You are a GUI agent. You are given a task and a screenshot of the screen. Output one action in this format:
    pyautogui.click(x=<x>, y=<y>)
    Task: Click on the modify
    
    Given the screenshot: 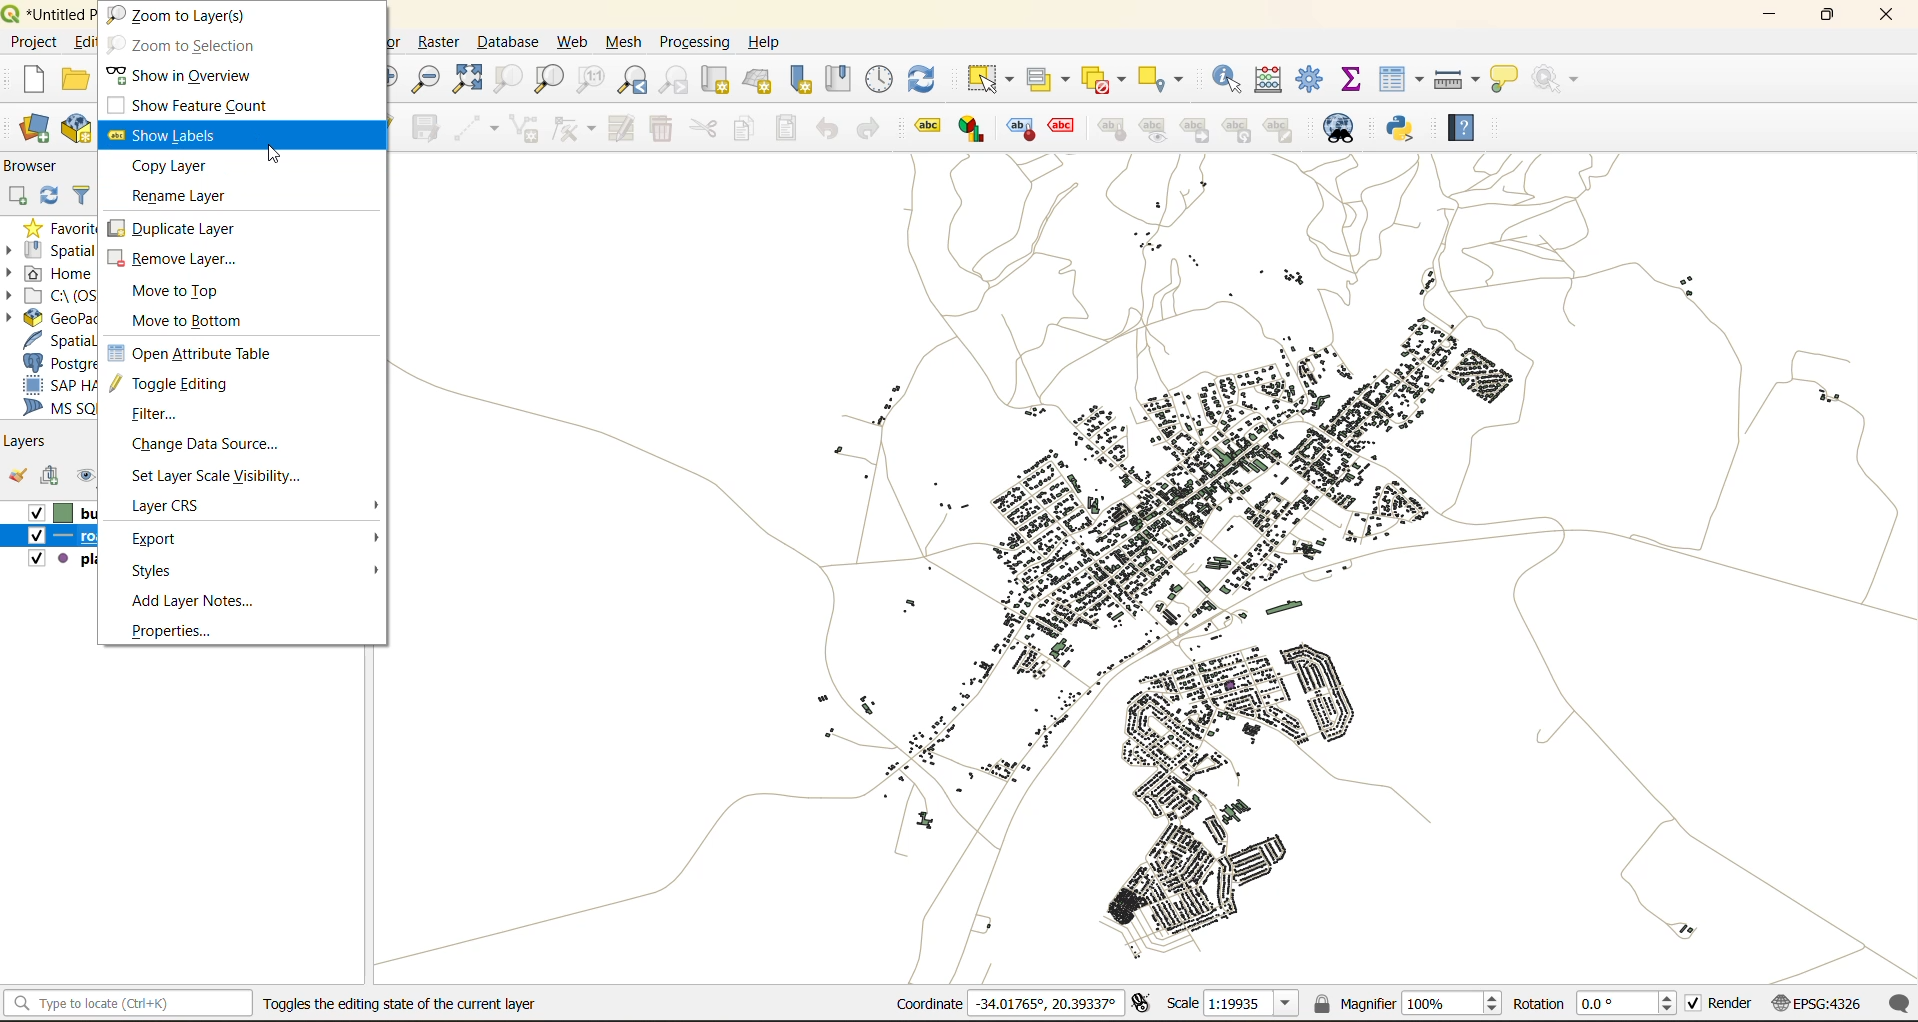 What is the action you would take?
    pyautogui.click(x=621, y=130)
    